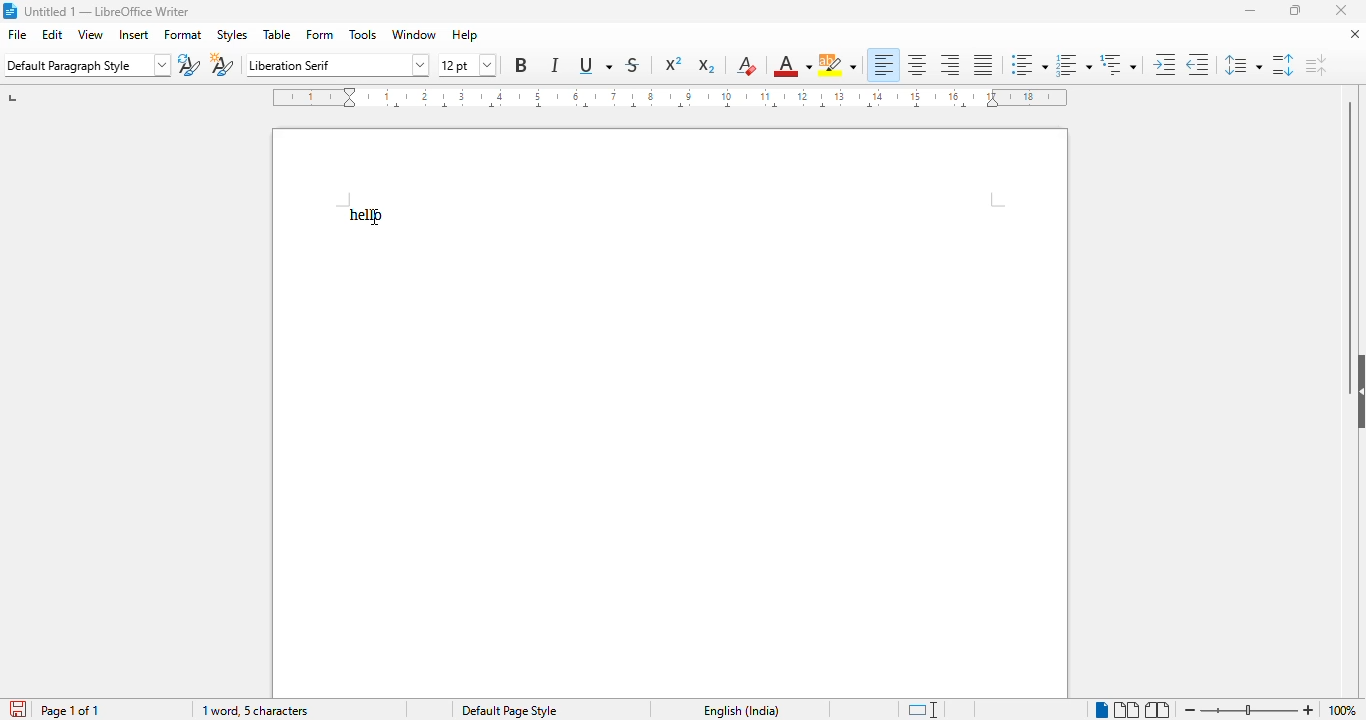 The height and width of the screenshot is (720, 1366). Describe the element at coordinates (1125, 709) in the screenshot. I see `multi-page view` at that location.